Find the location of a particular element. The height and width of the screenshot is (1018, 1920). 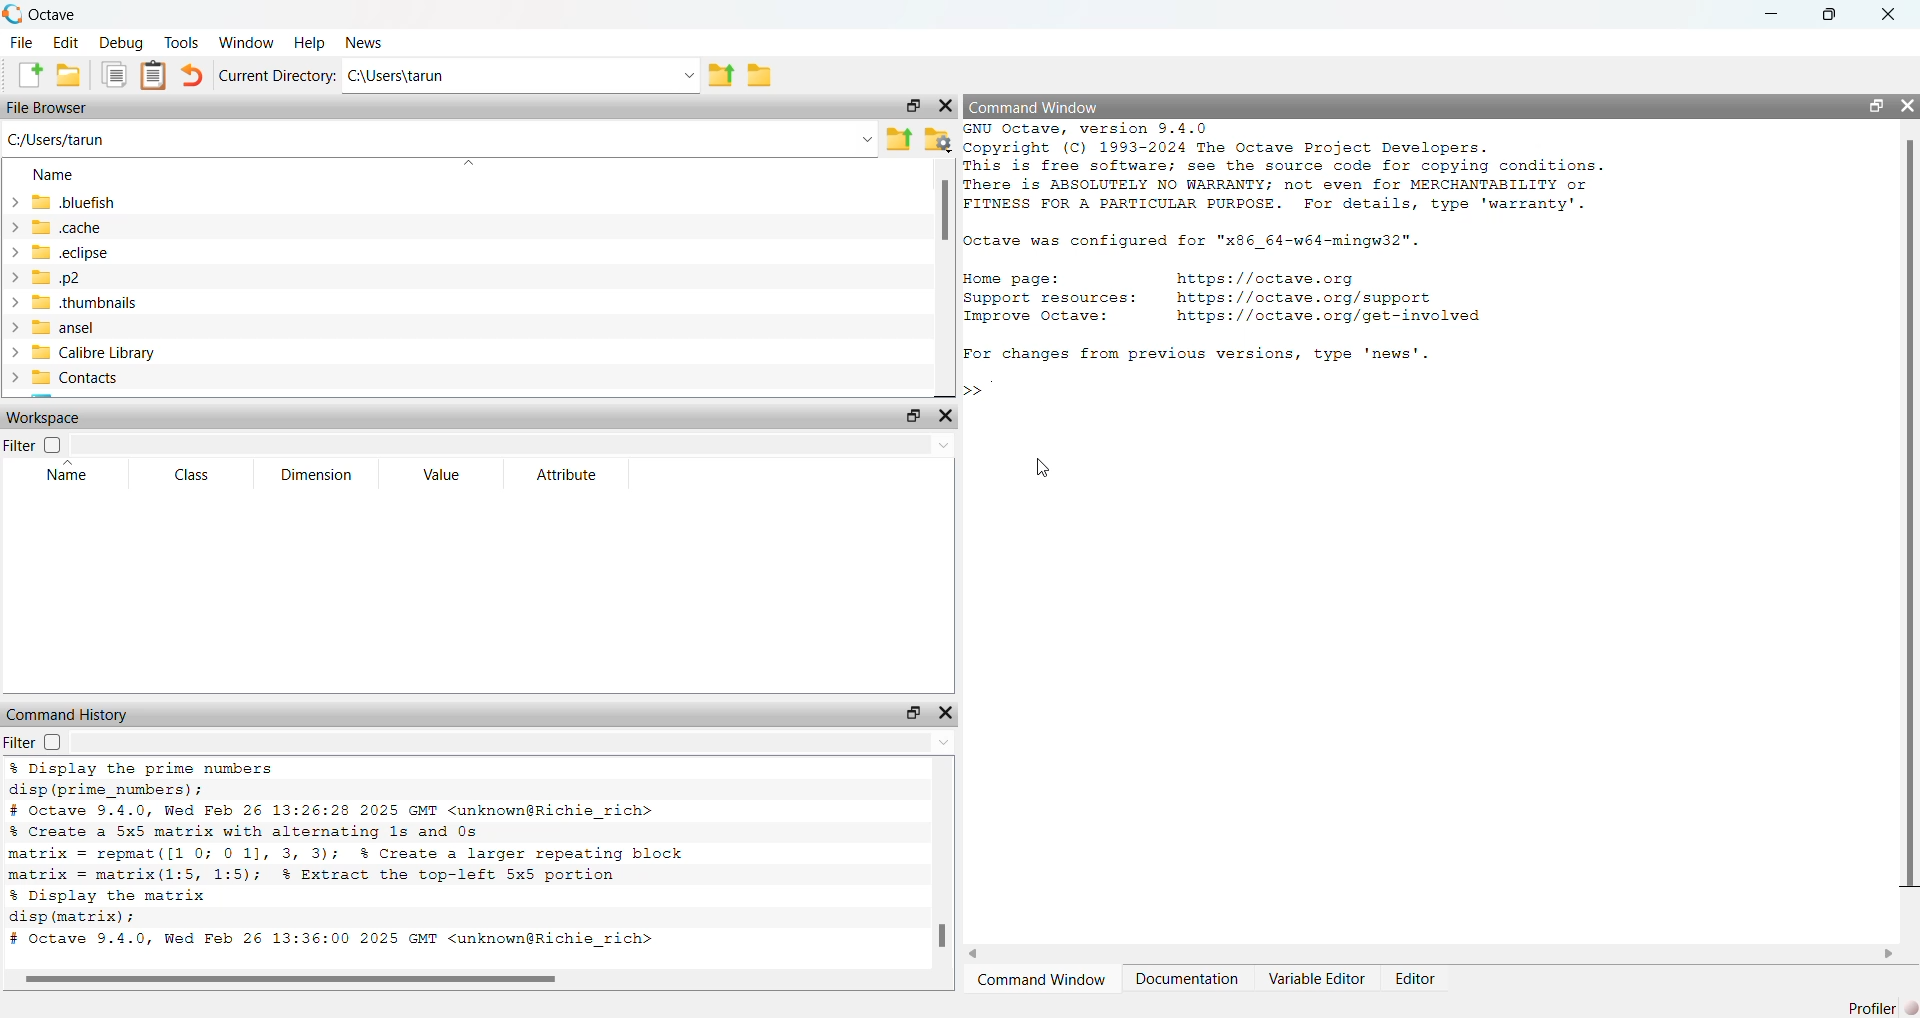

filter is located at coordinates (32, 743).